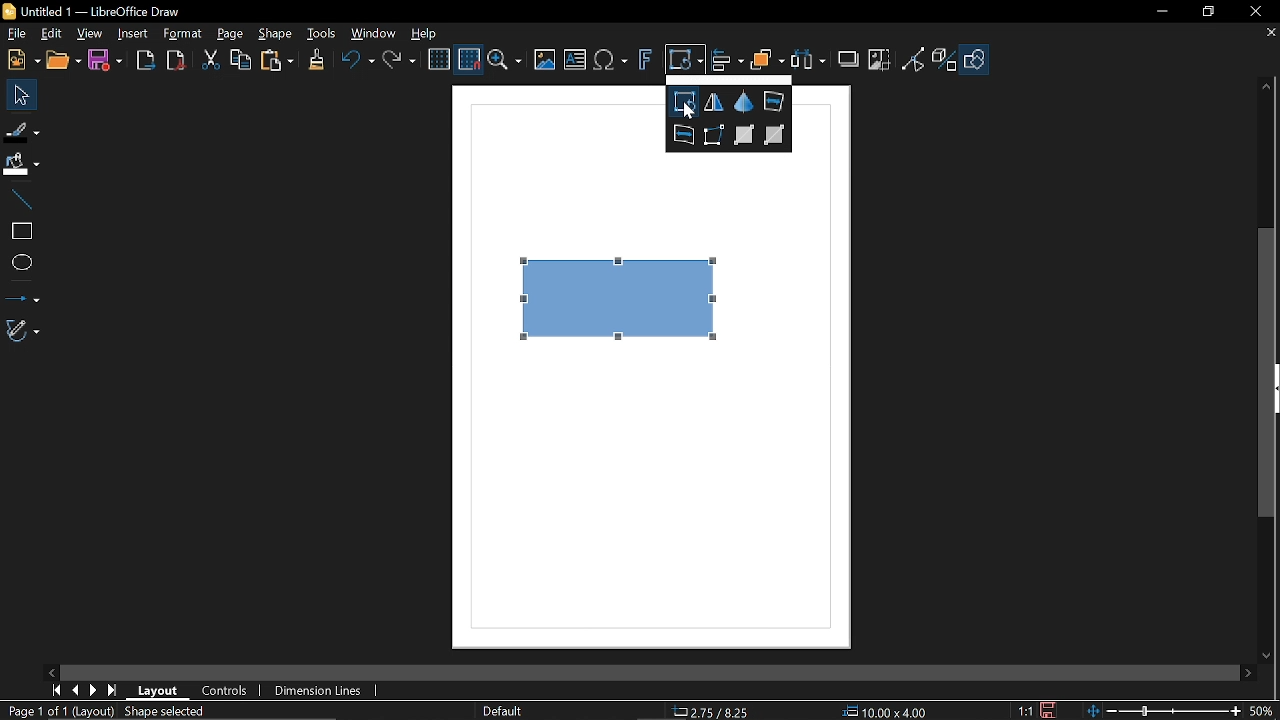 This screenshot has height=720, width=1280. What do you see at coordinates (1166, 712) in the screenshot?
I see `Change zoom` at bounding box center [1166, 712].